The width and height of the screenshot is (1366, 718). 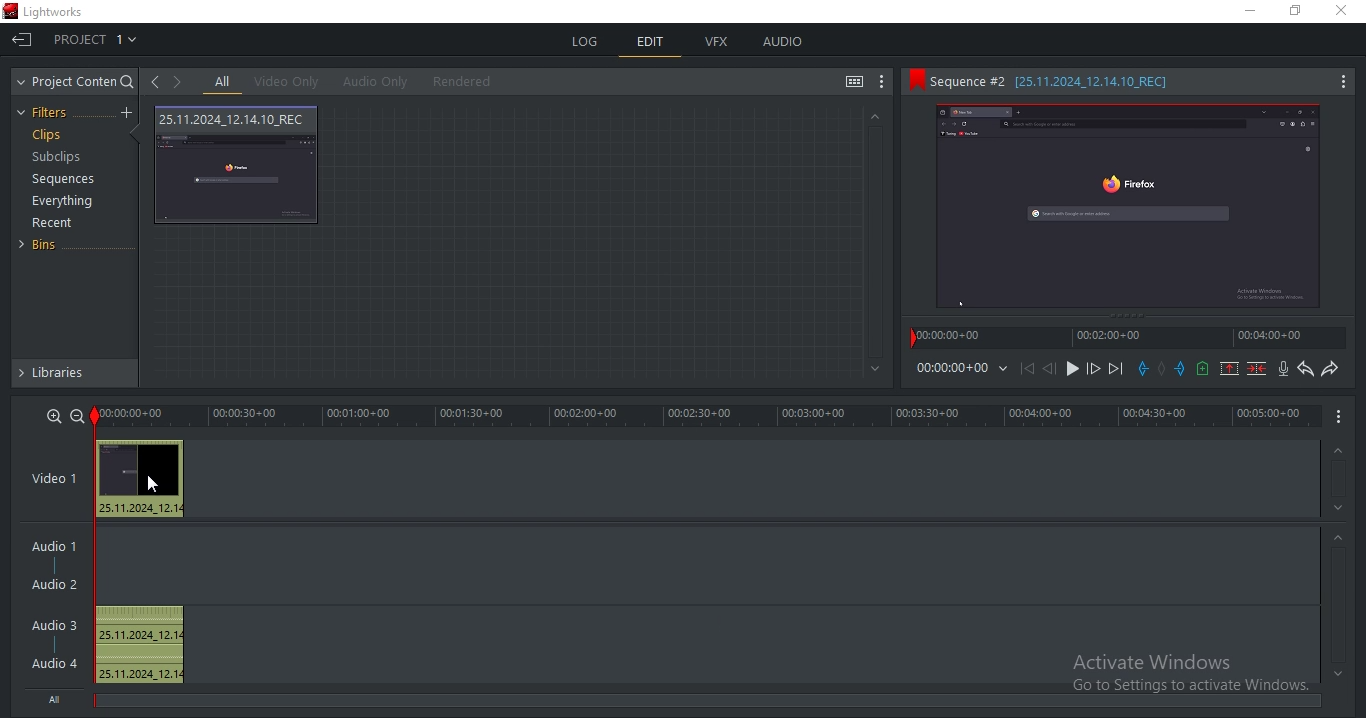 What do you see at coordinates (155, 82) in the screenshot?
I see `open previous clip` at bounding box center [155, 82].